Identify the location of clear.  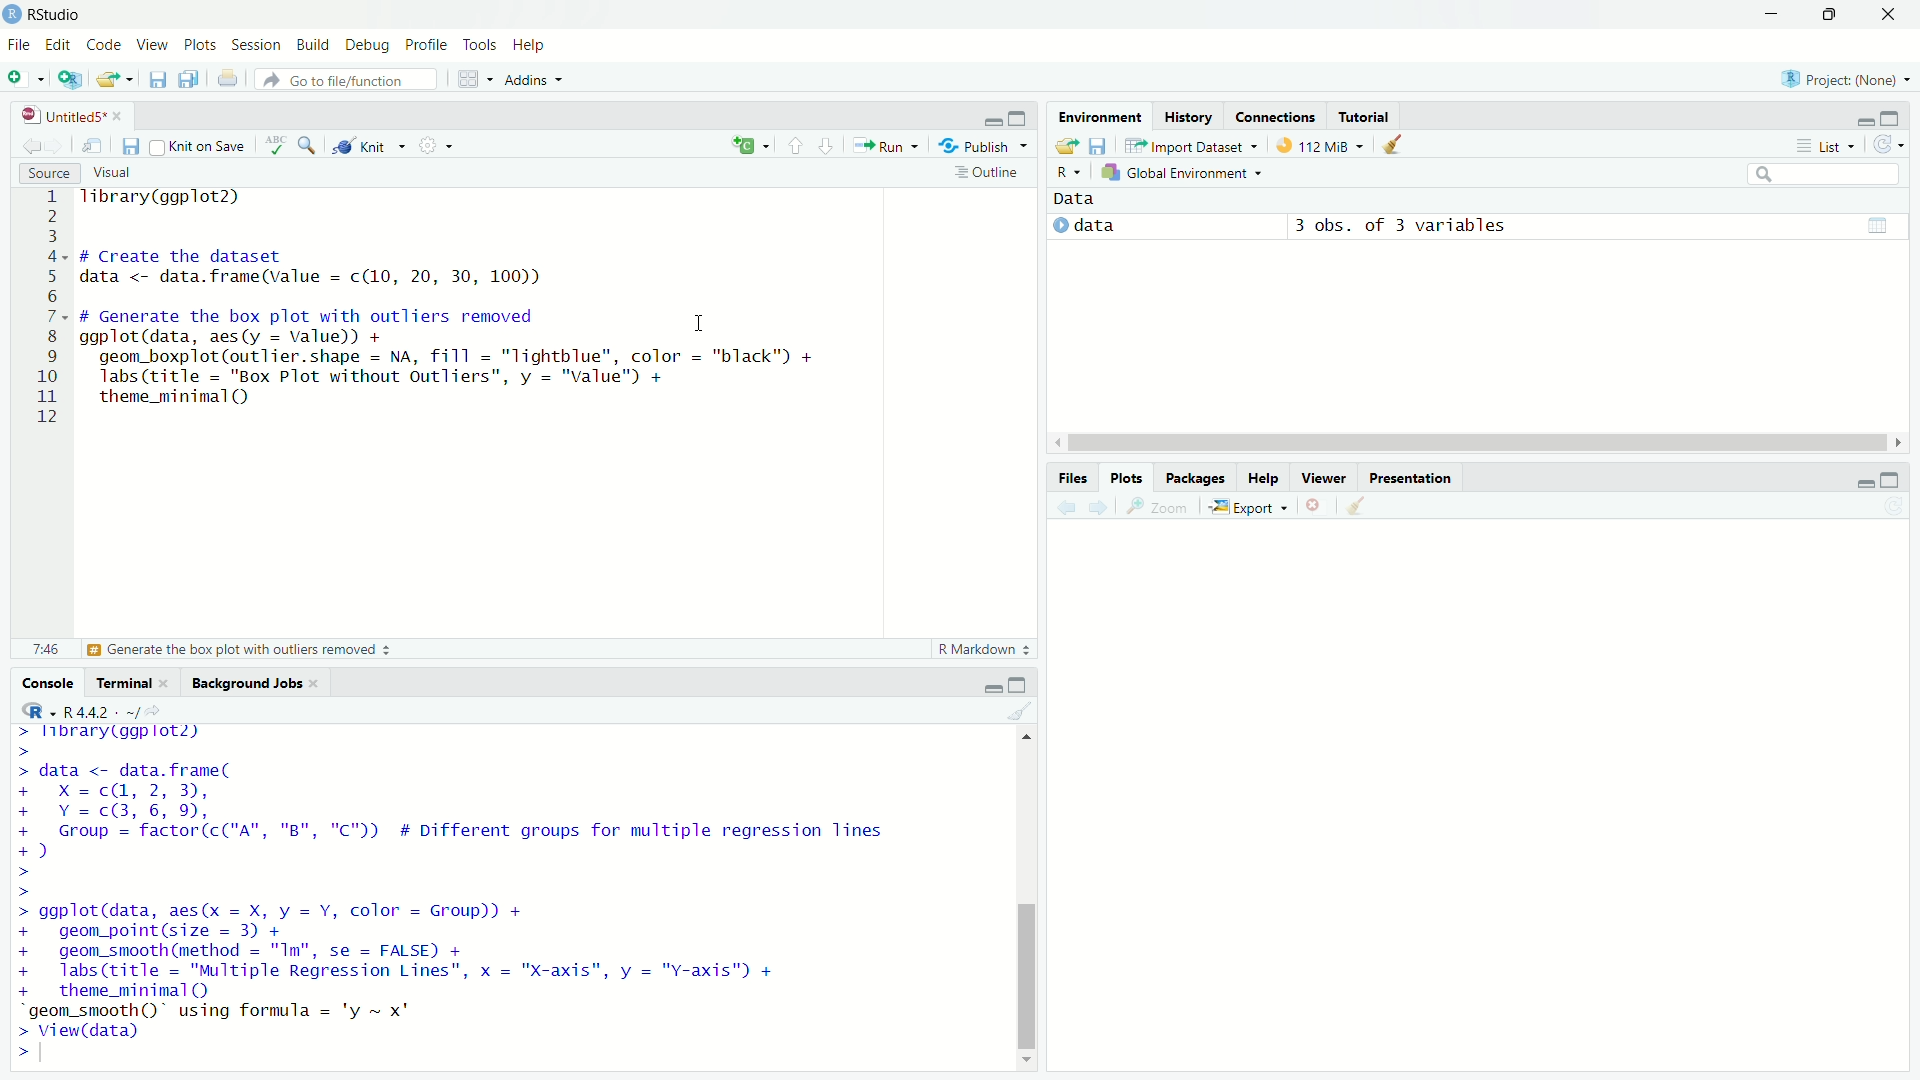
(1349, 504).